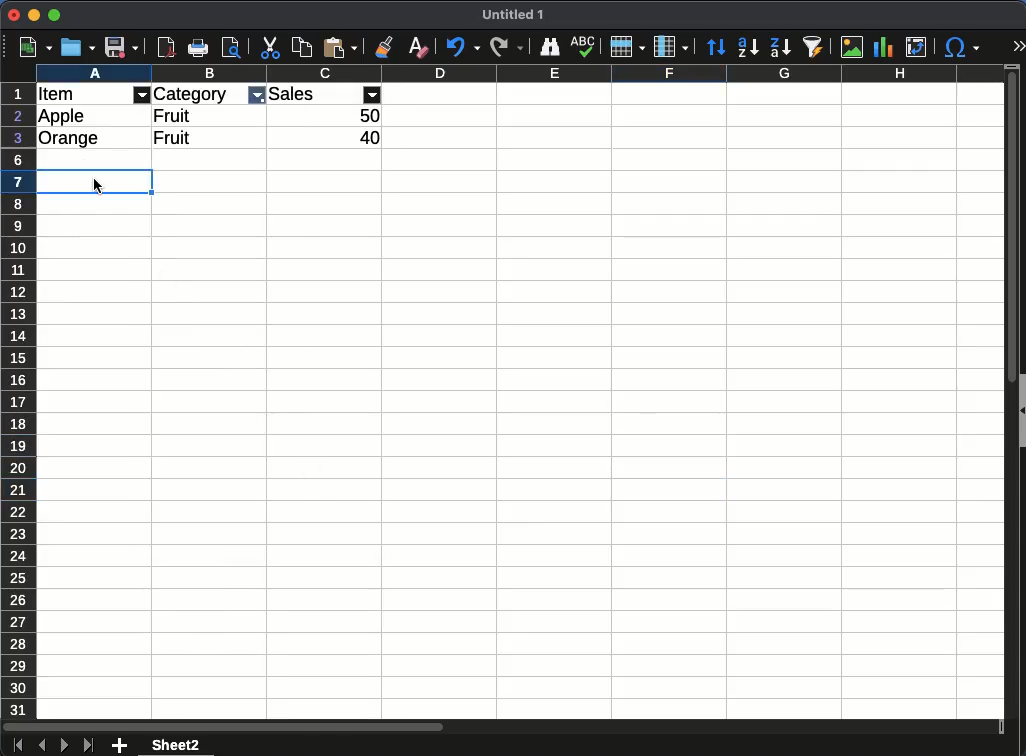 This screenshot has height=756, width=1026. What do you see at coordinates (670, 47) in the screenshot?
I see `column` at bounding box center [670, 47].